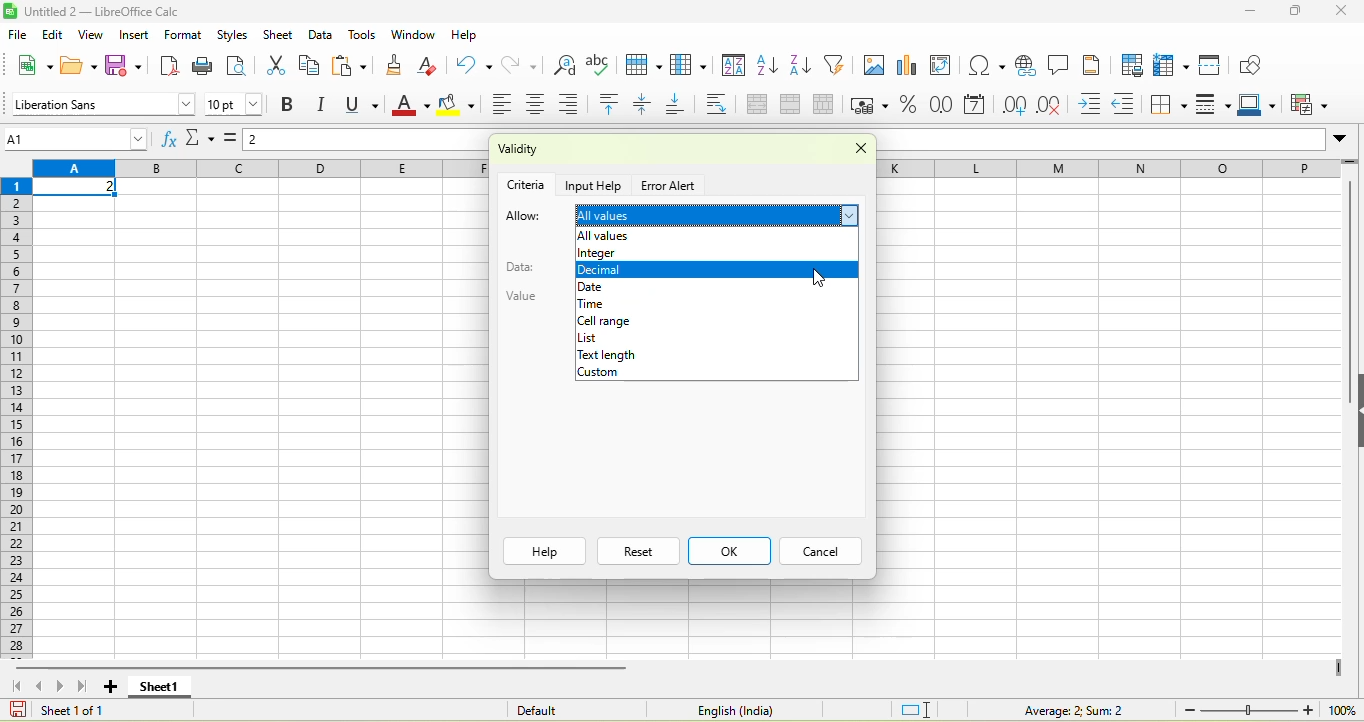  Describe the element at coordinates (563, 709) in the screenshot. I see `default` at that location.